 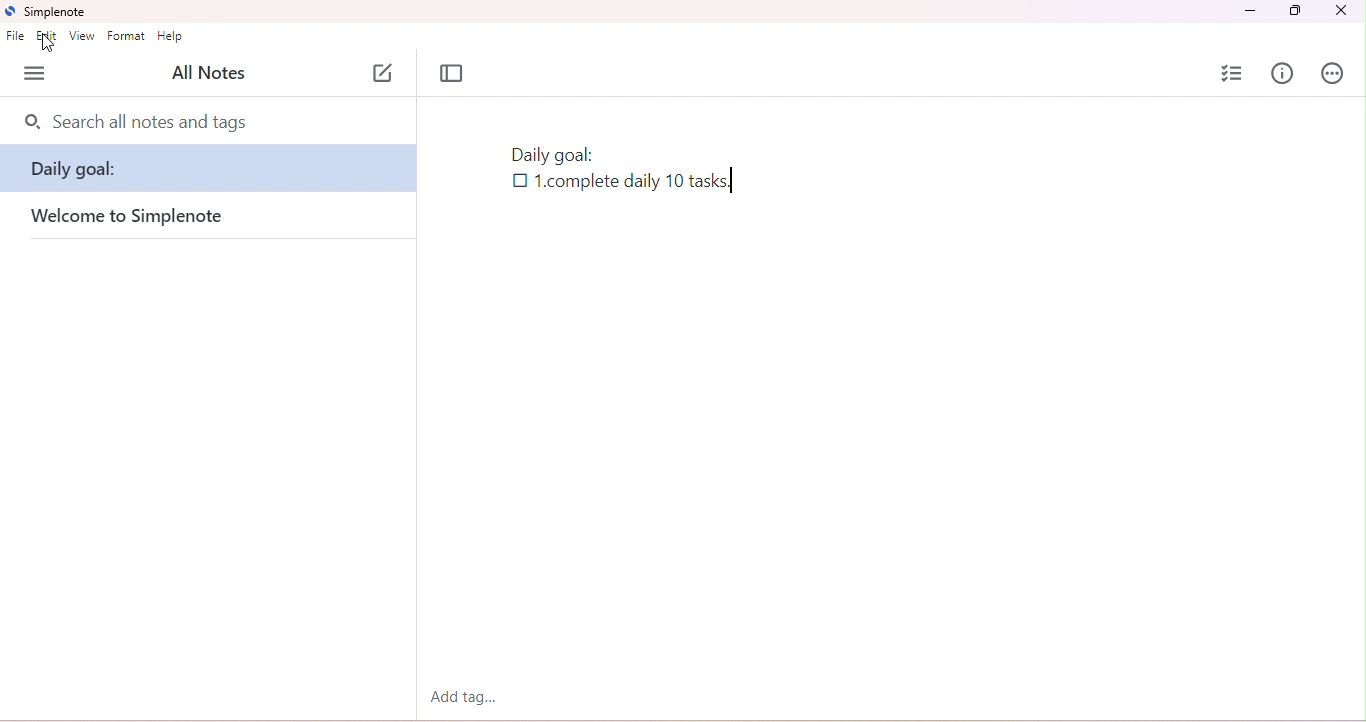 I want to click on actions, so click(x=1334, y=73).